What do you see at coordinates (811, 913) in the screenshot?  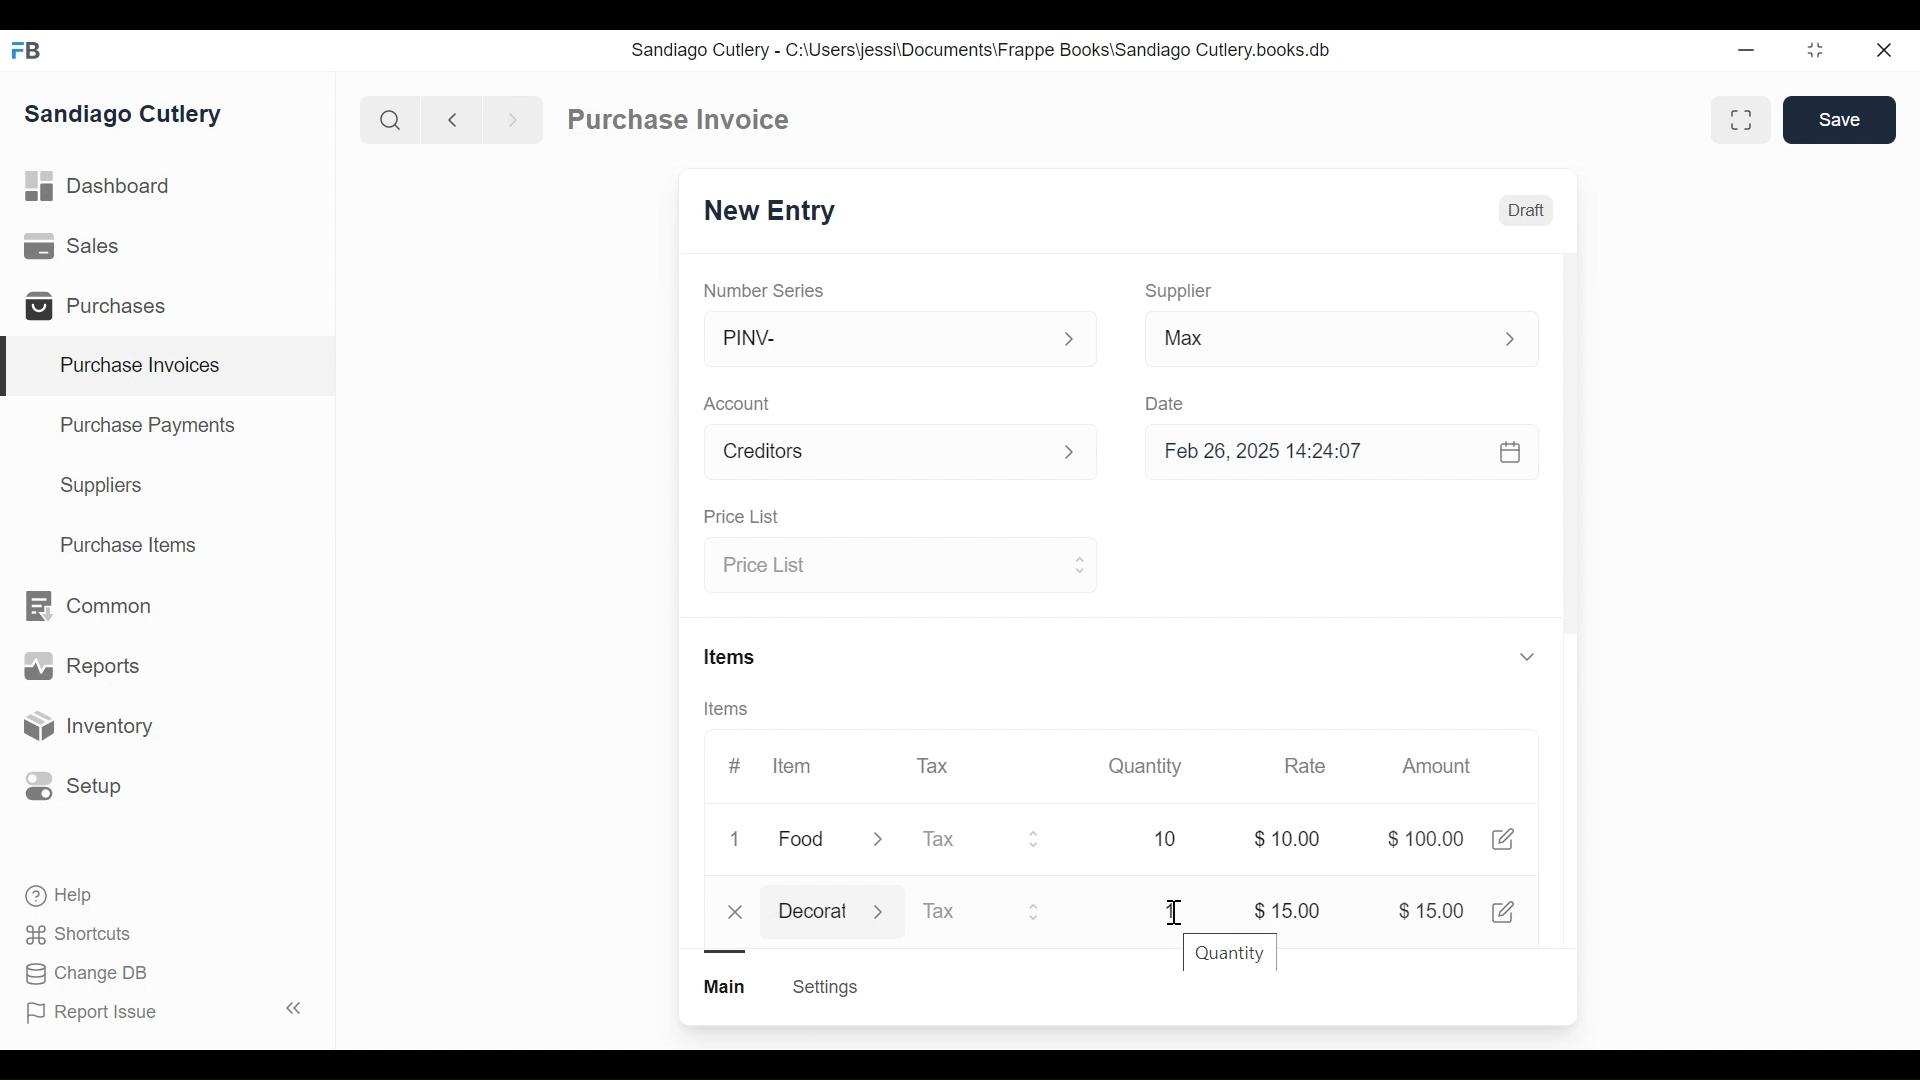 I see `Decorat` at bounding box center [811, 913].